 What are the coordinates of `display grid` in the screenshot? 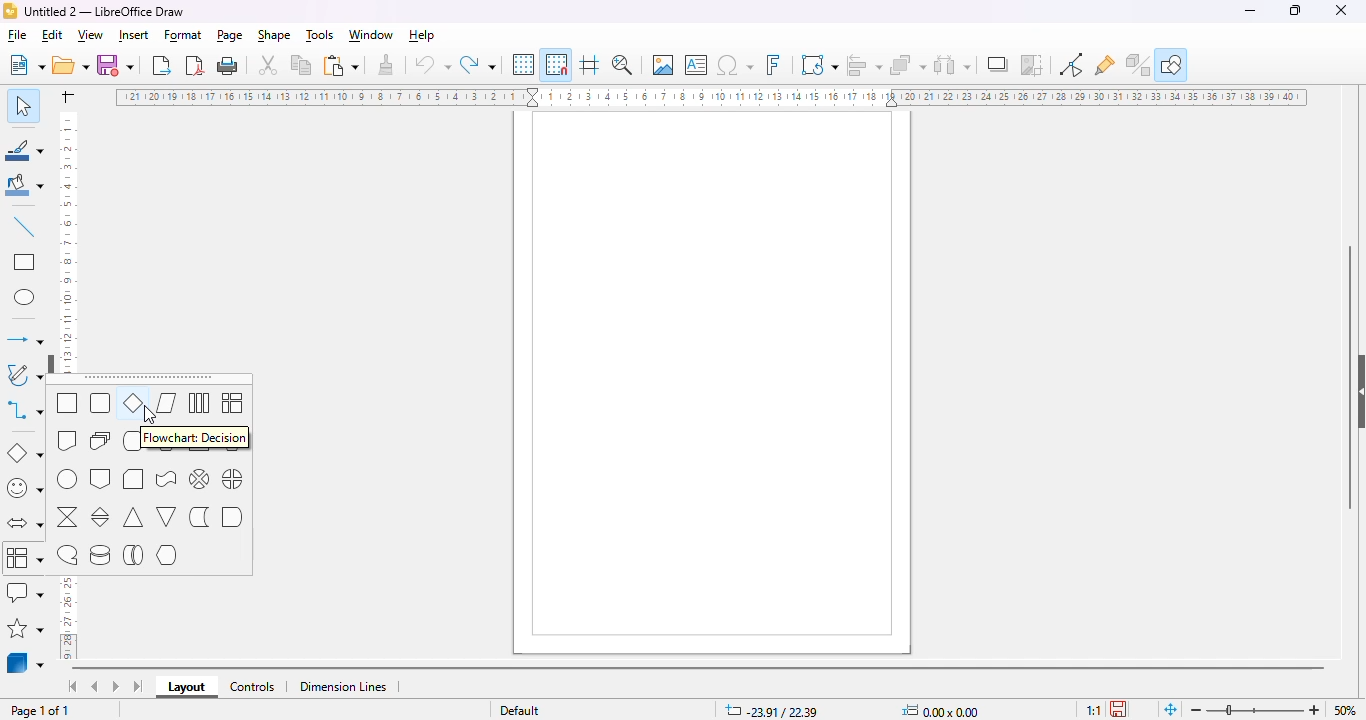 It's located at (522, 64).